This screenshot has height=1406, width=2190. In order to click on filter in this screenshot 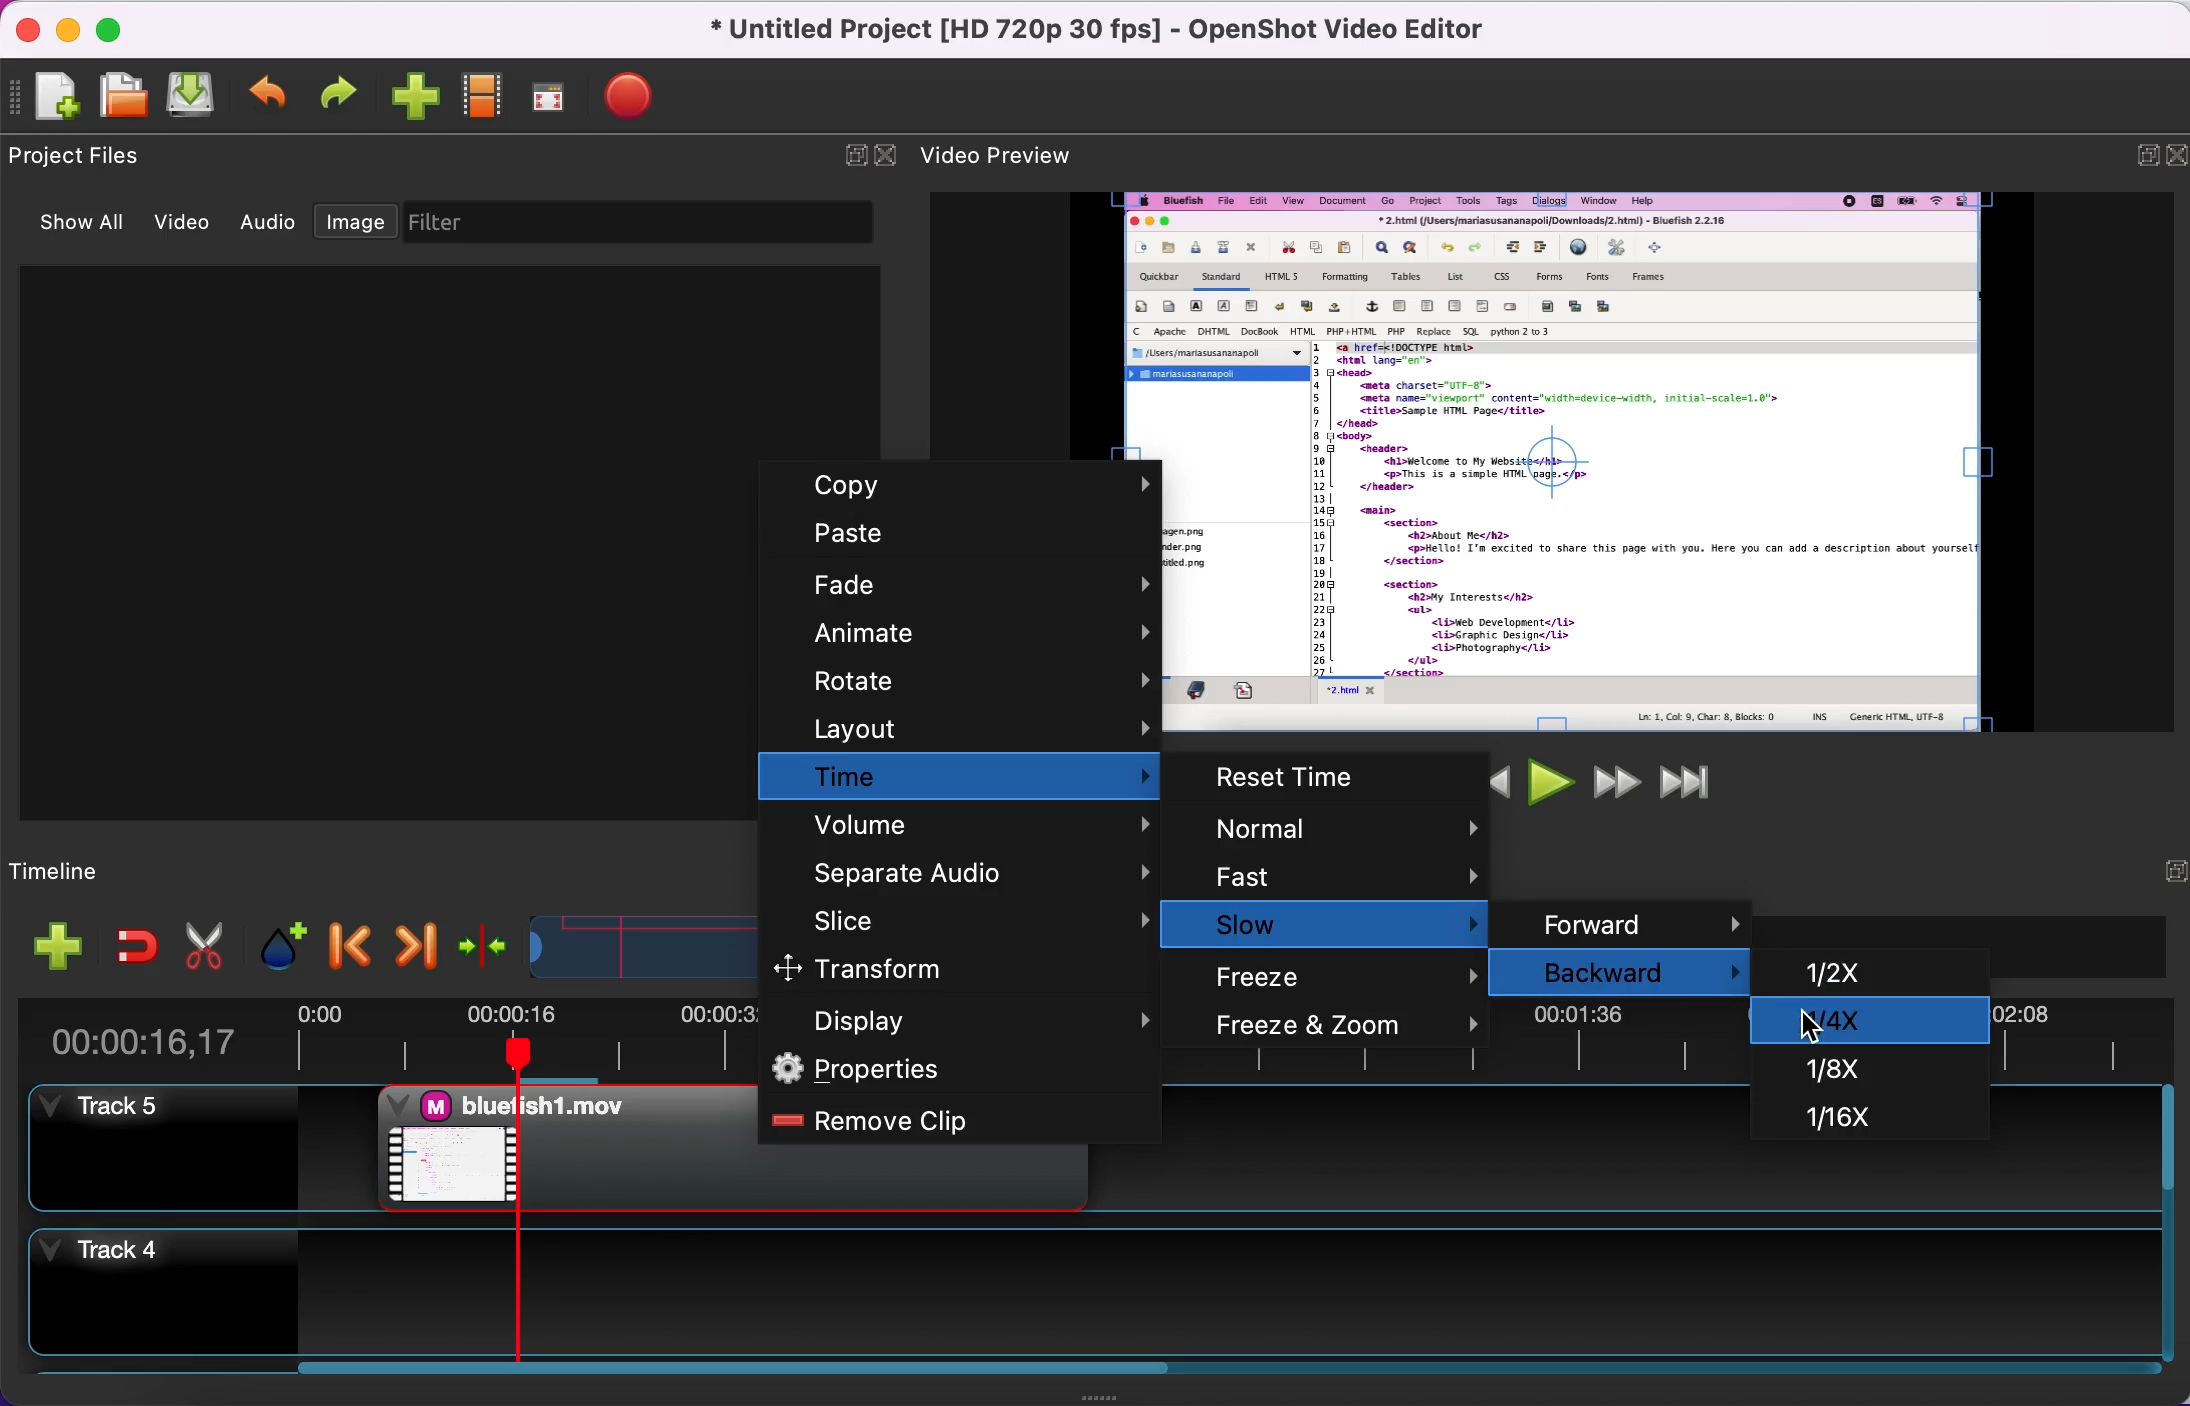, I will do `click(646, 223)`.